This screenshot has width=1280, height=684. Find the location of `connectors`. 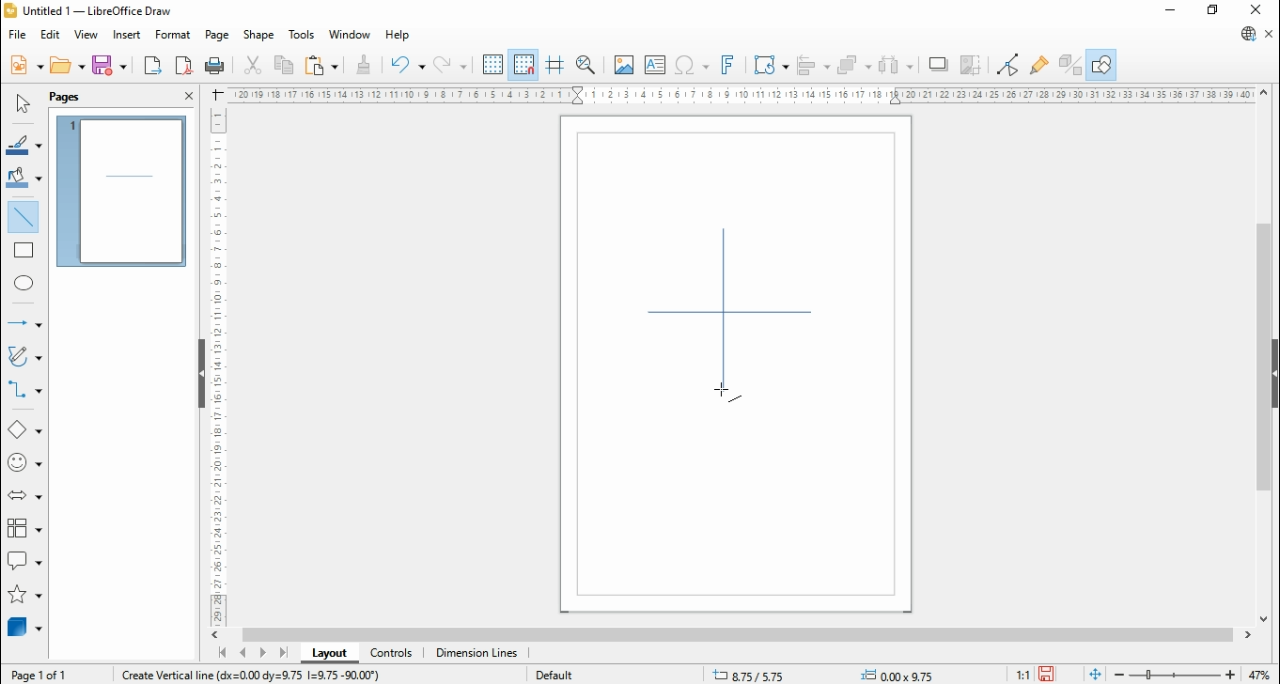

connectors is located at coordinates (24, 388).